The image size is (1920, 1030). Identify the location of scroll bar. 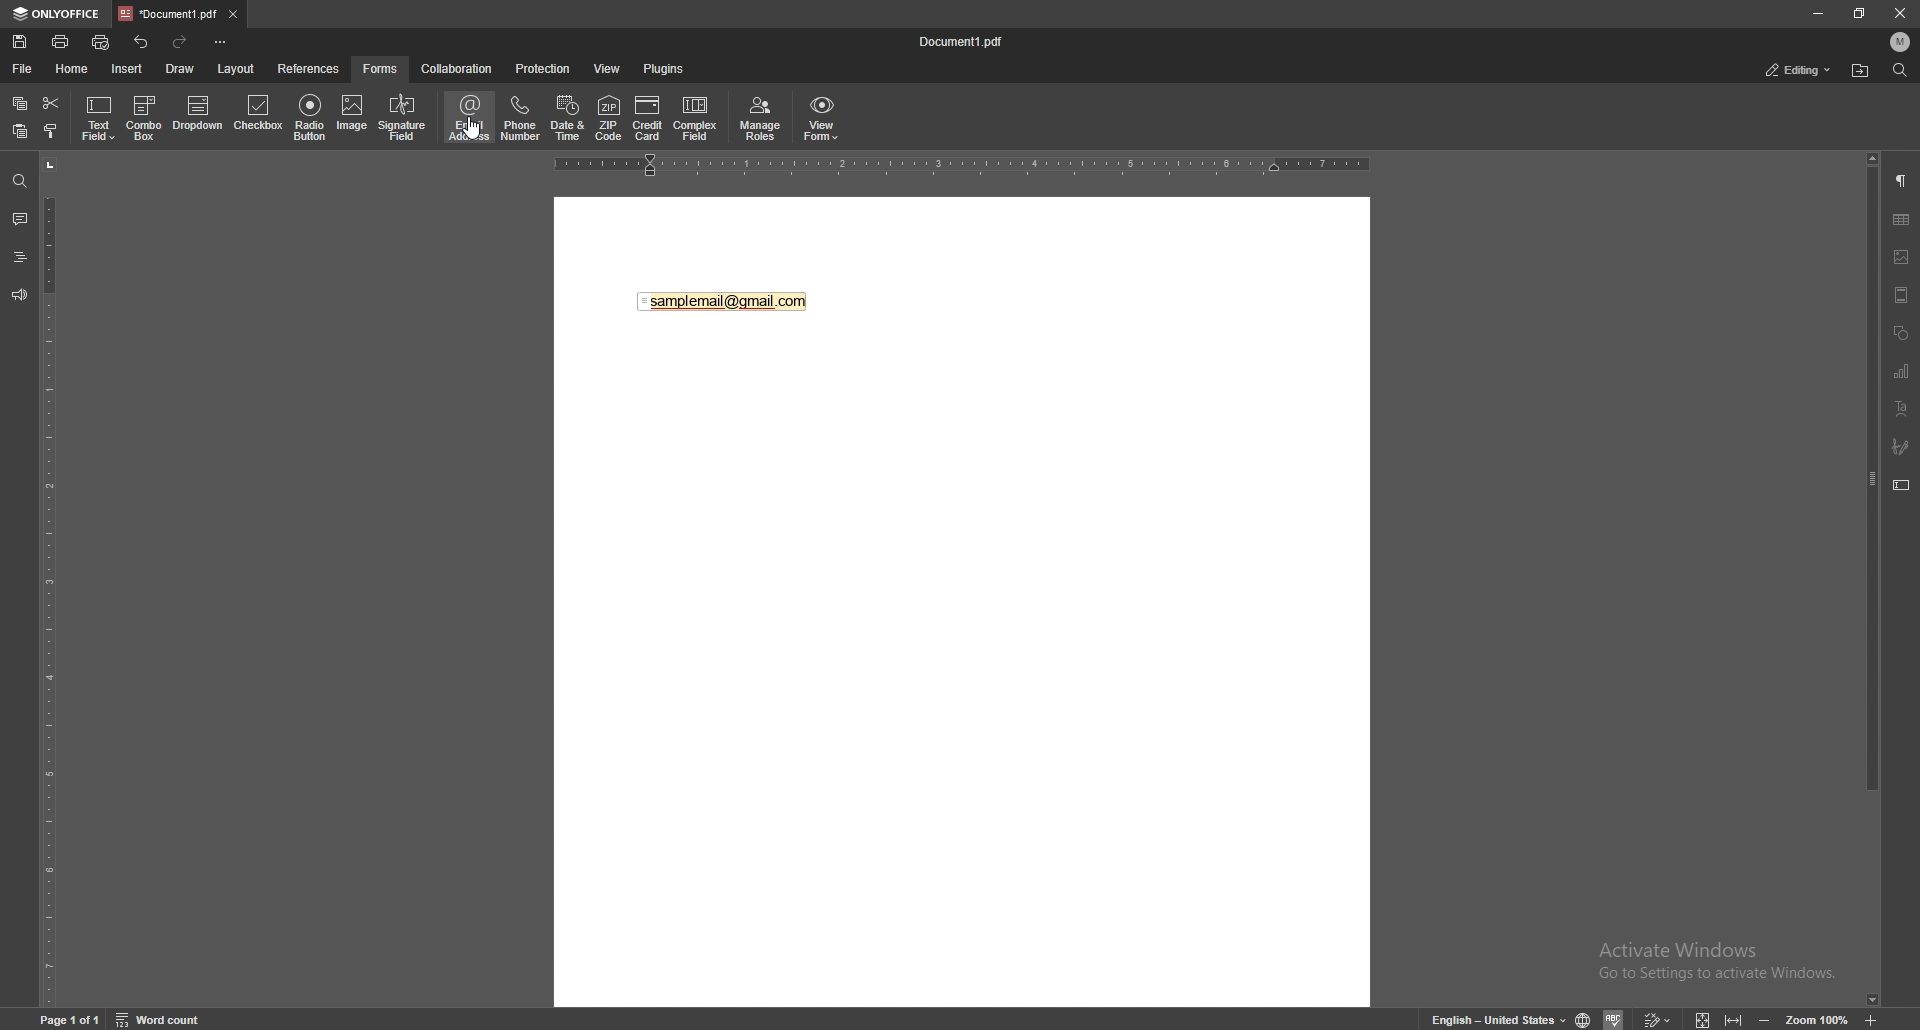
(1873, 581).